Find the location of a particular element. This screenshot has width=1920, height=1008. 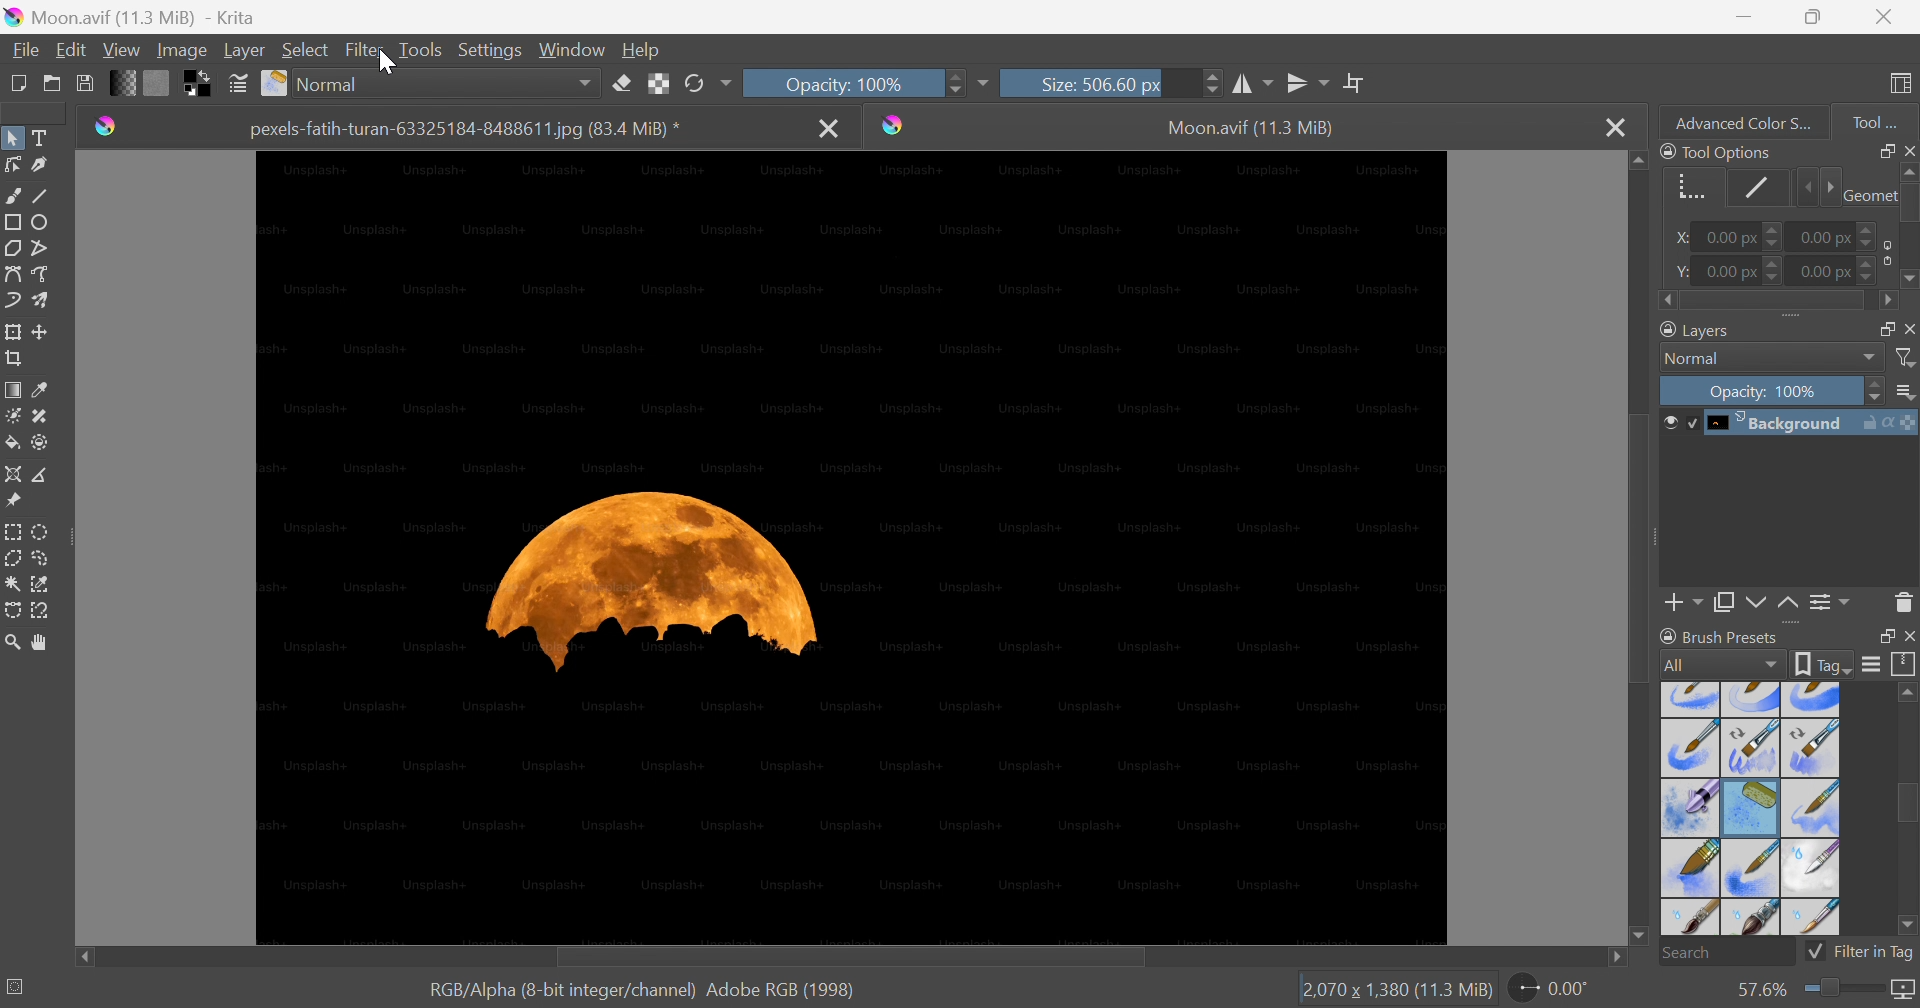

Geometry is located at coordinates (1867, 195).